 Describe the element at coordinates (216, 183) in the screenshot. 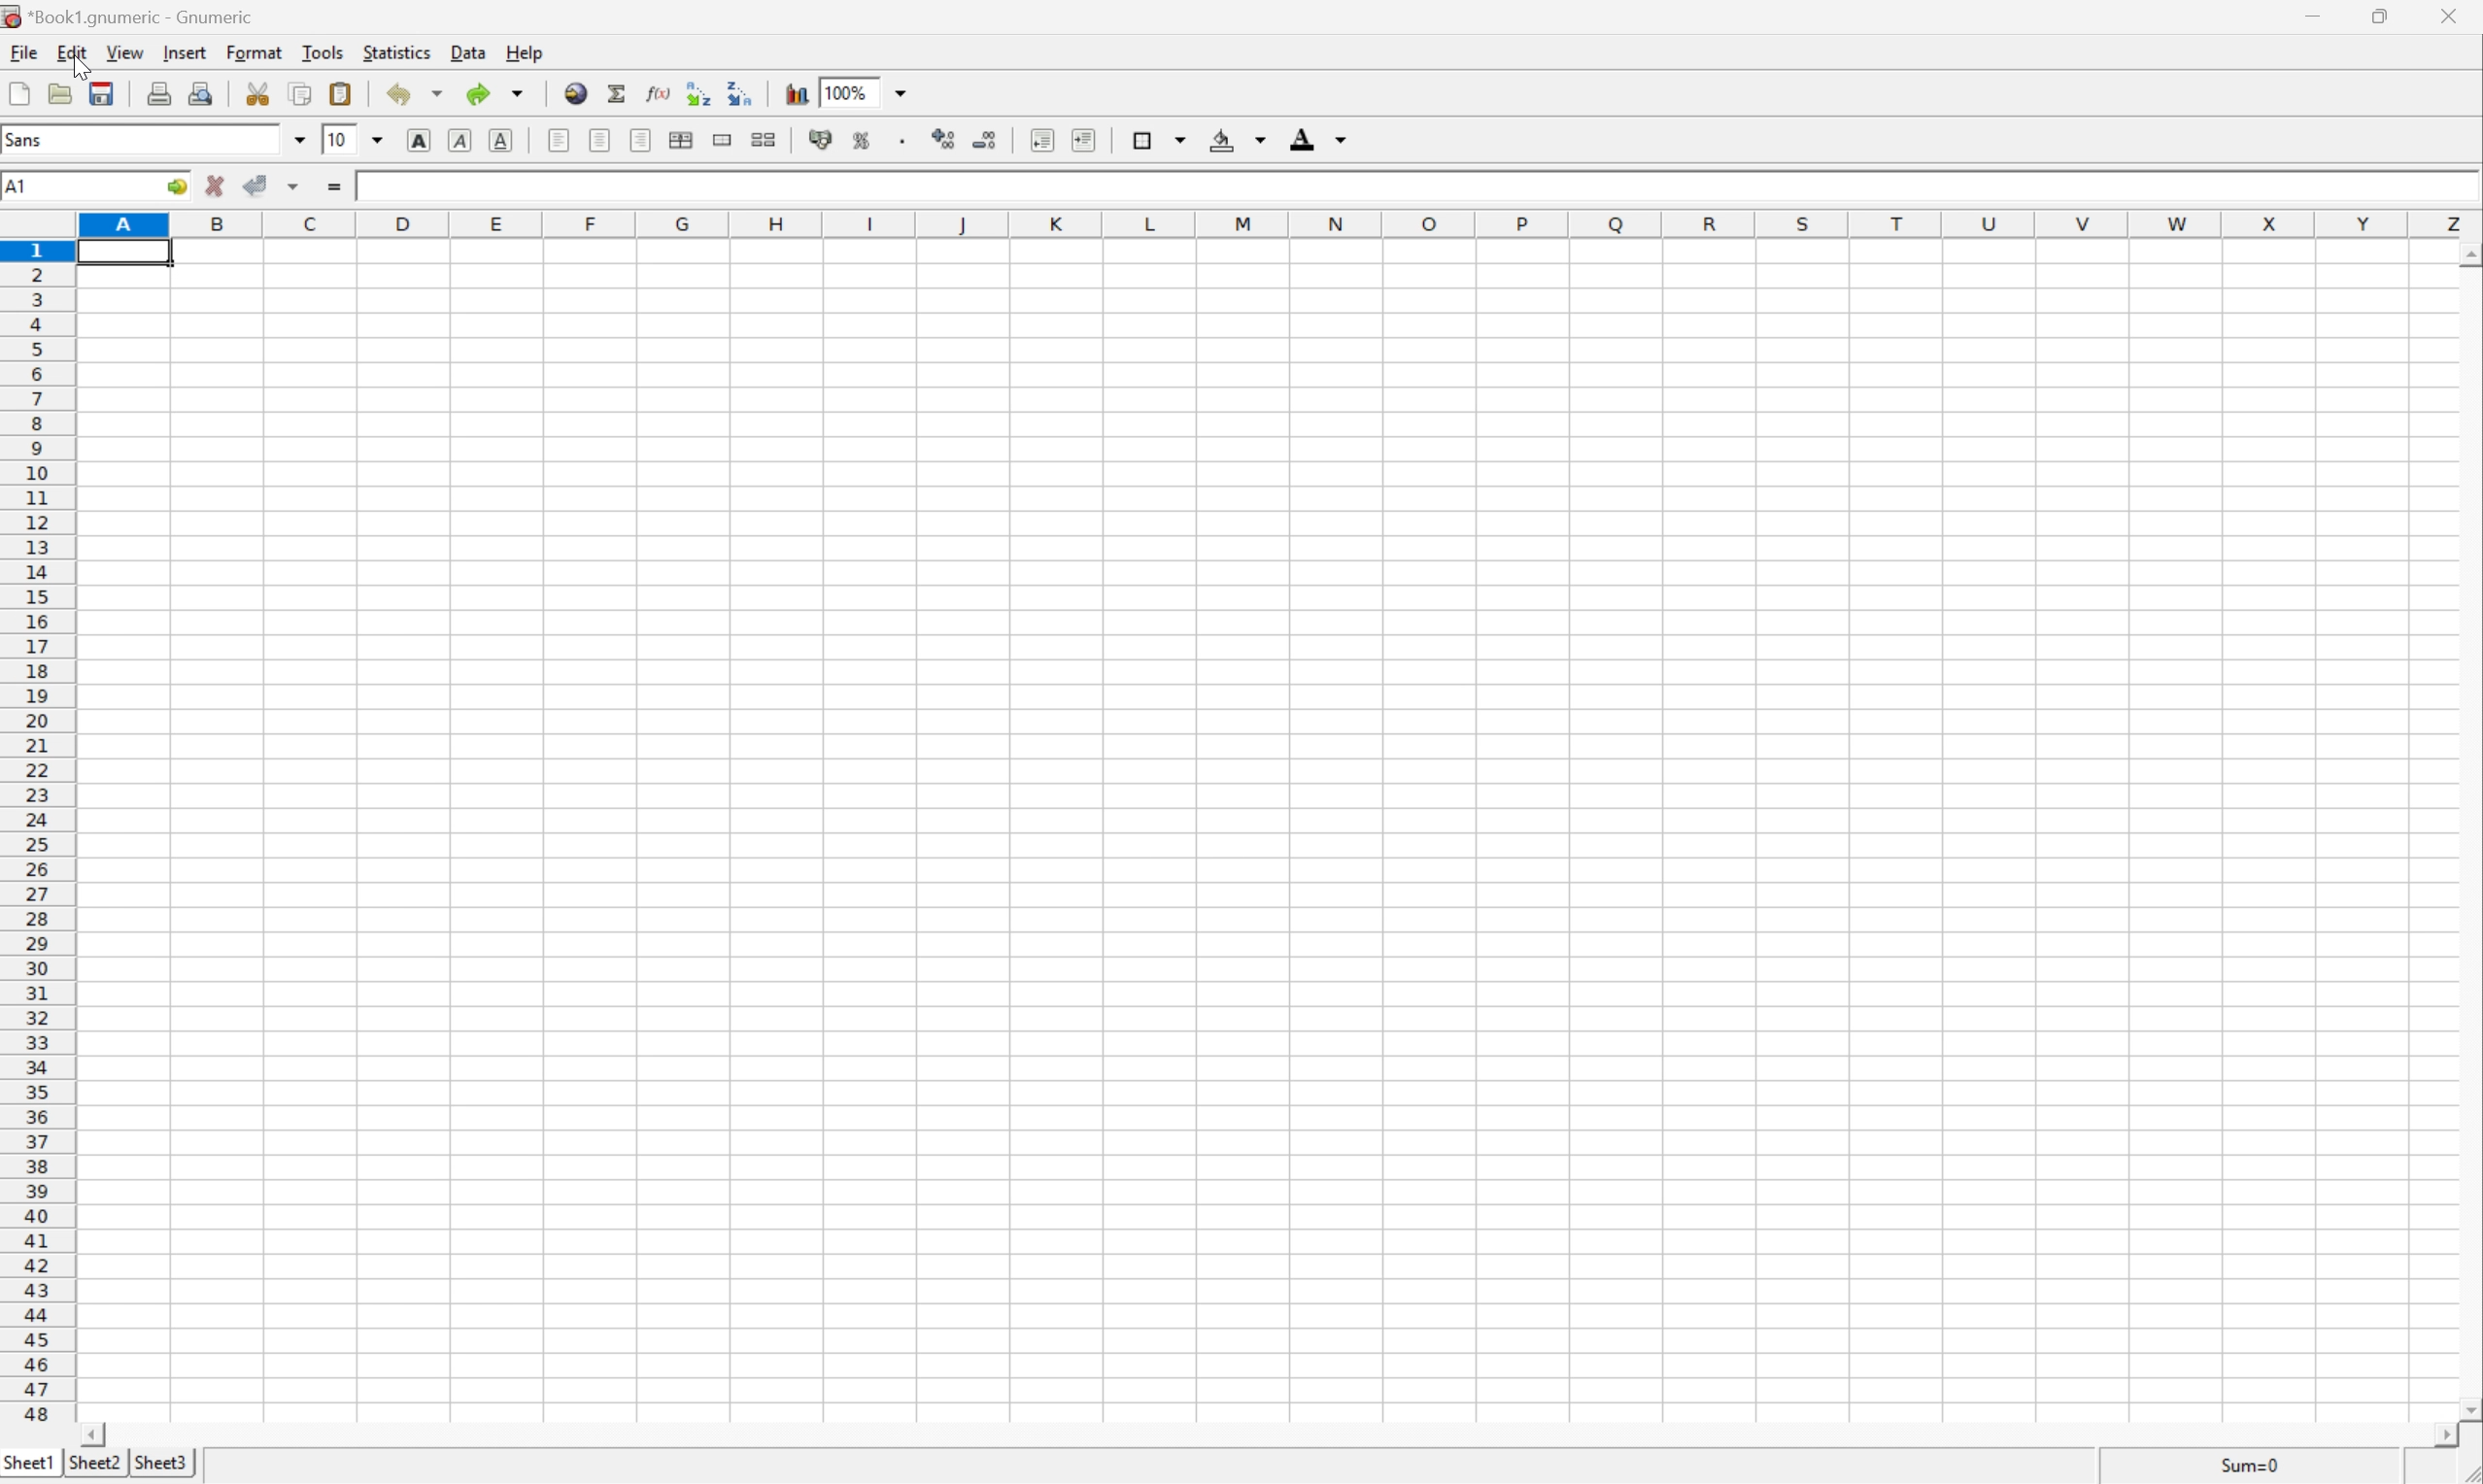

I see `cancel selection` at that location.